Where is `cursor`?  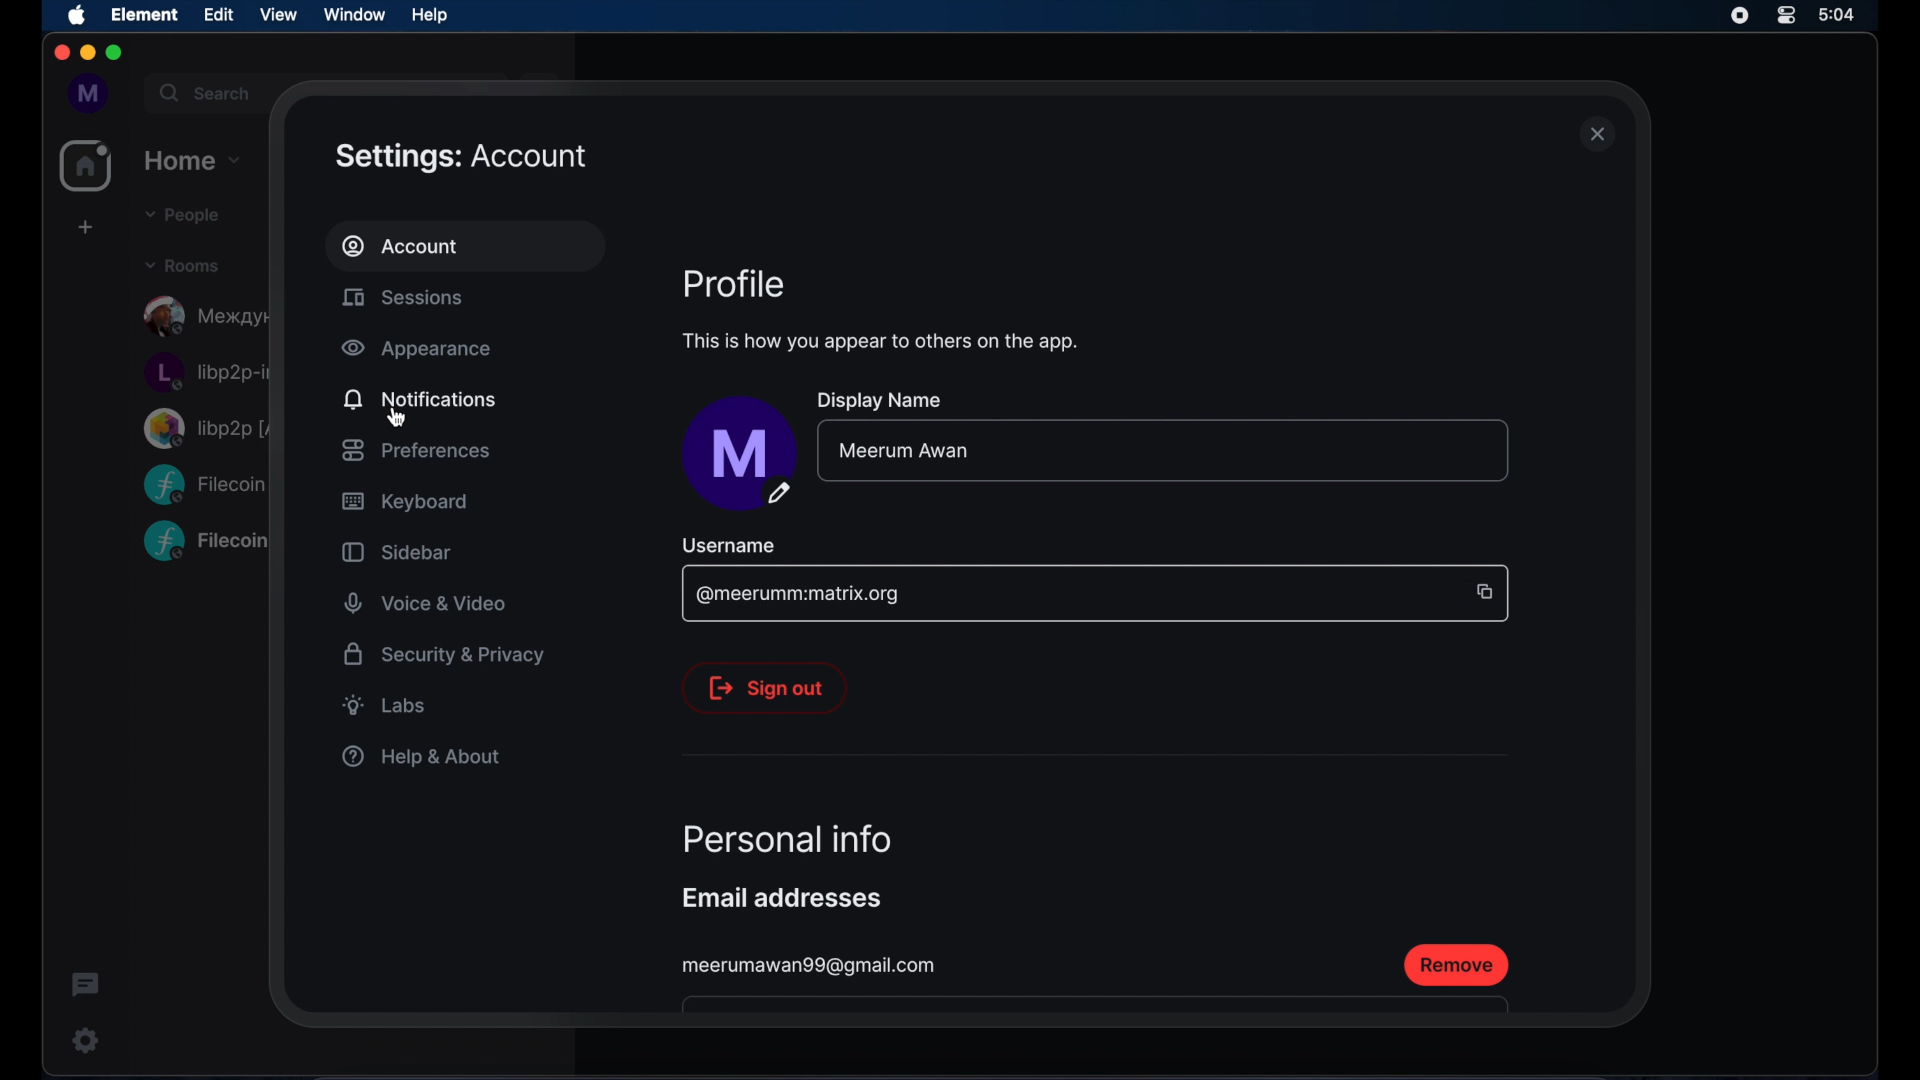 cursor is located at coordinates (398, 418).